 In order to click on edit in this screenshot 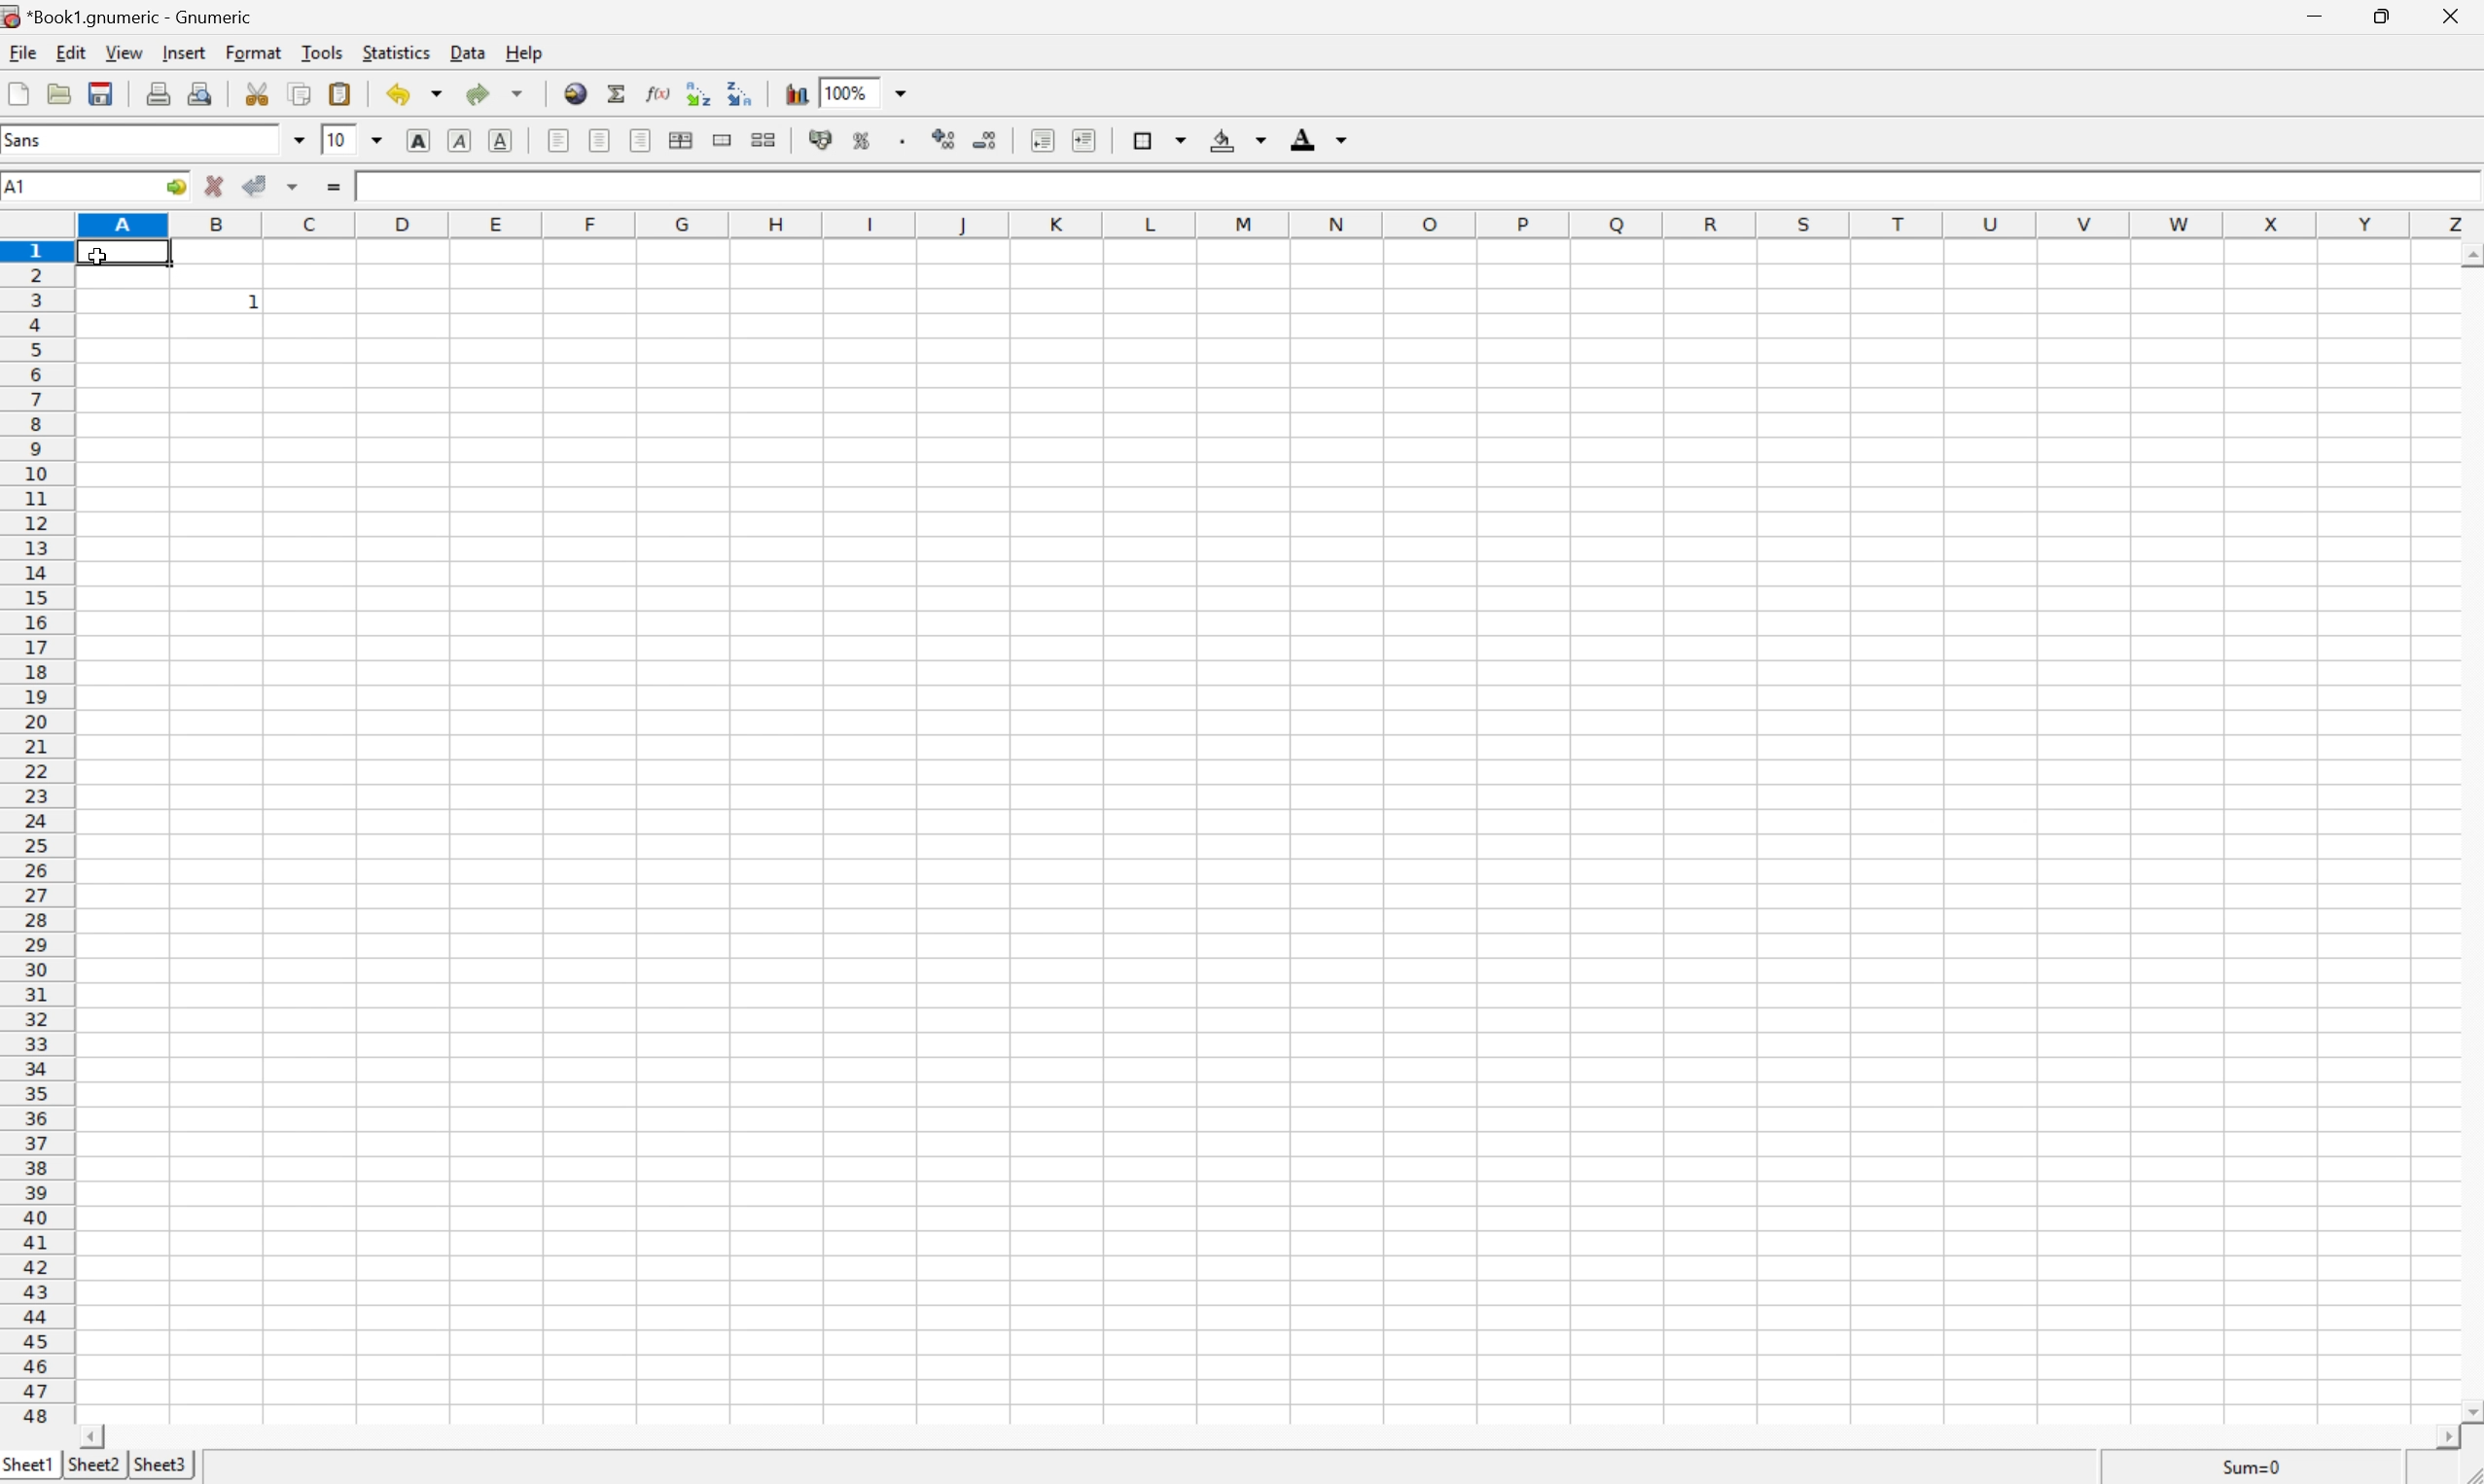, I will do `click(73, 55)`.